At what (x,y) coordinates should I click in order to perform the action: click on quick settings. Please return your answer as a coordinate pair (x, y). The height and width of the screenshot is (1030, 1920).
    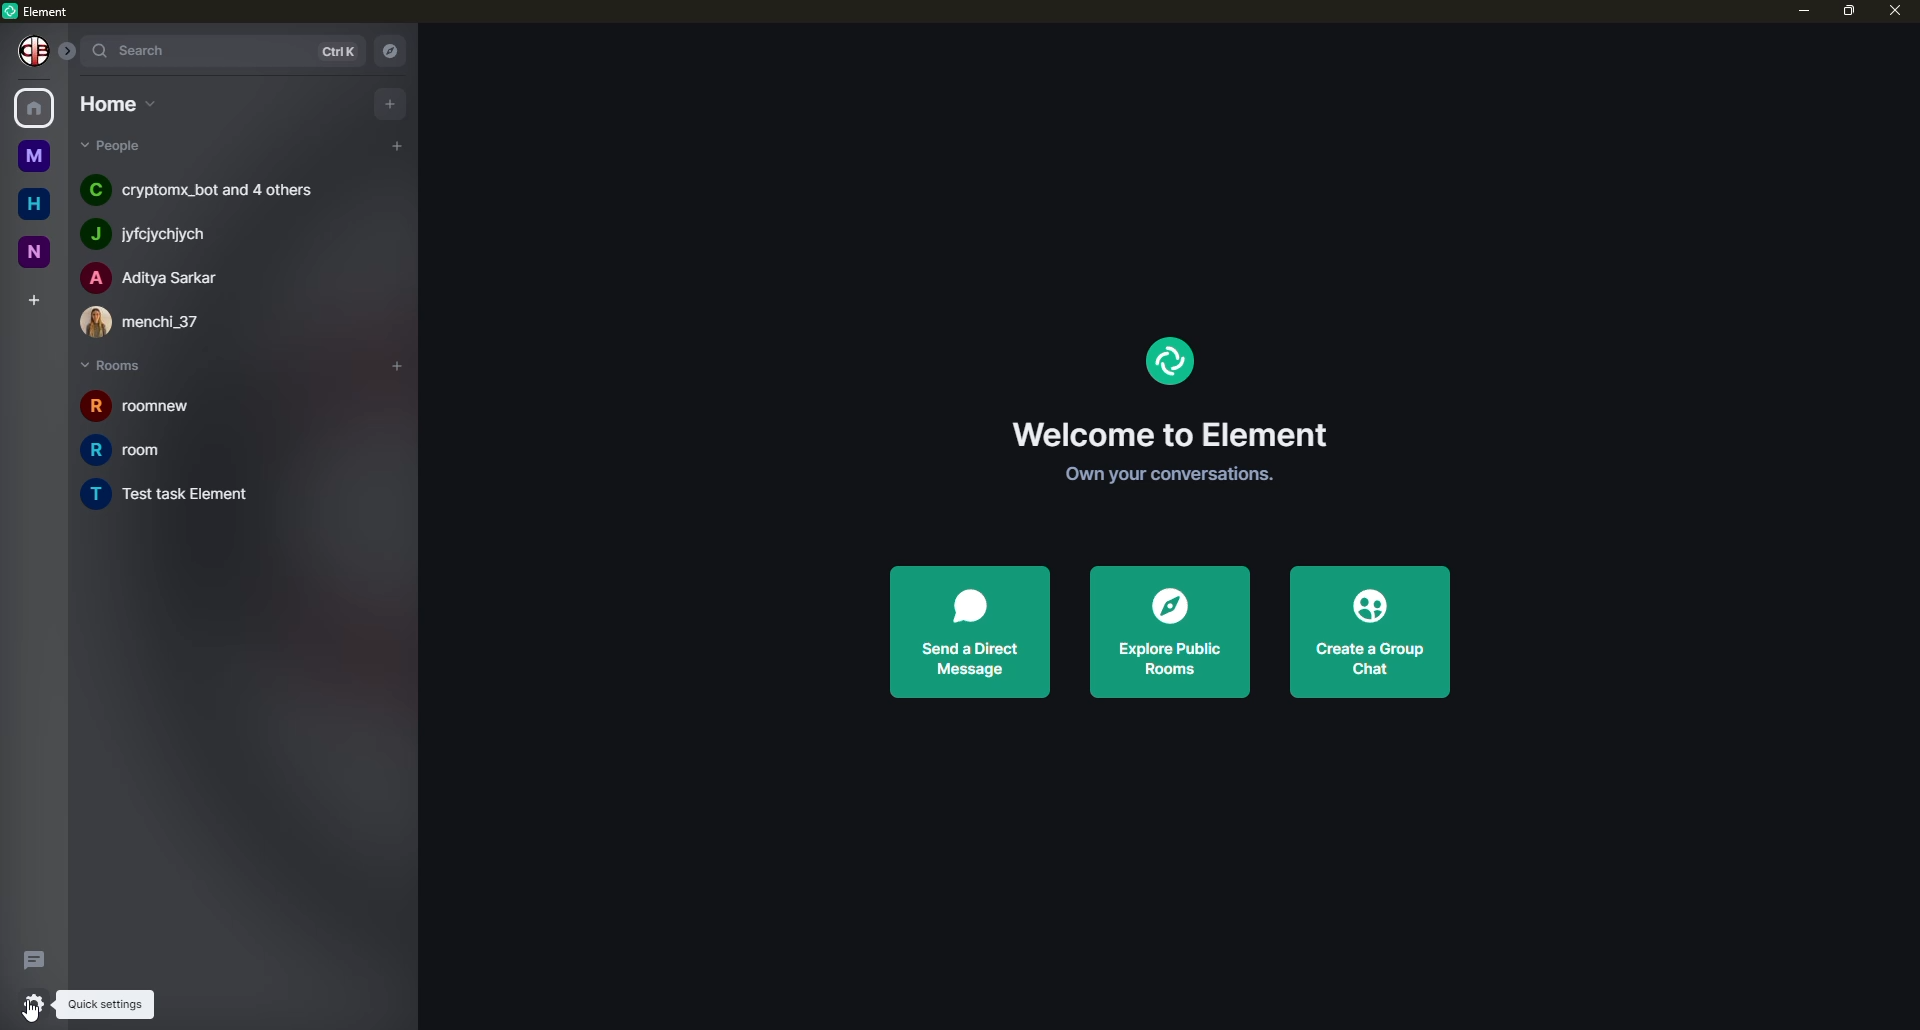
    Looking at the image, I should click on (32, 1004).